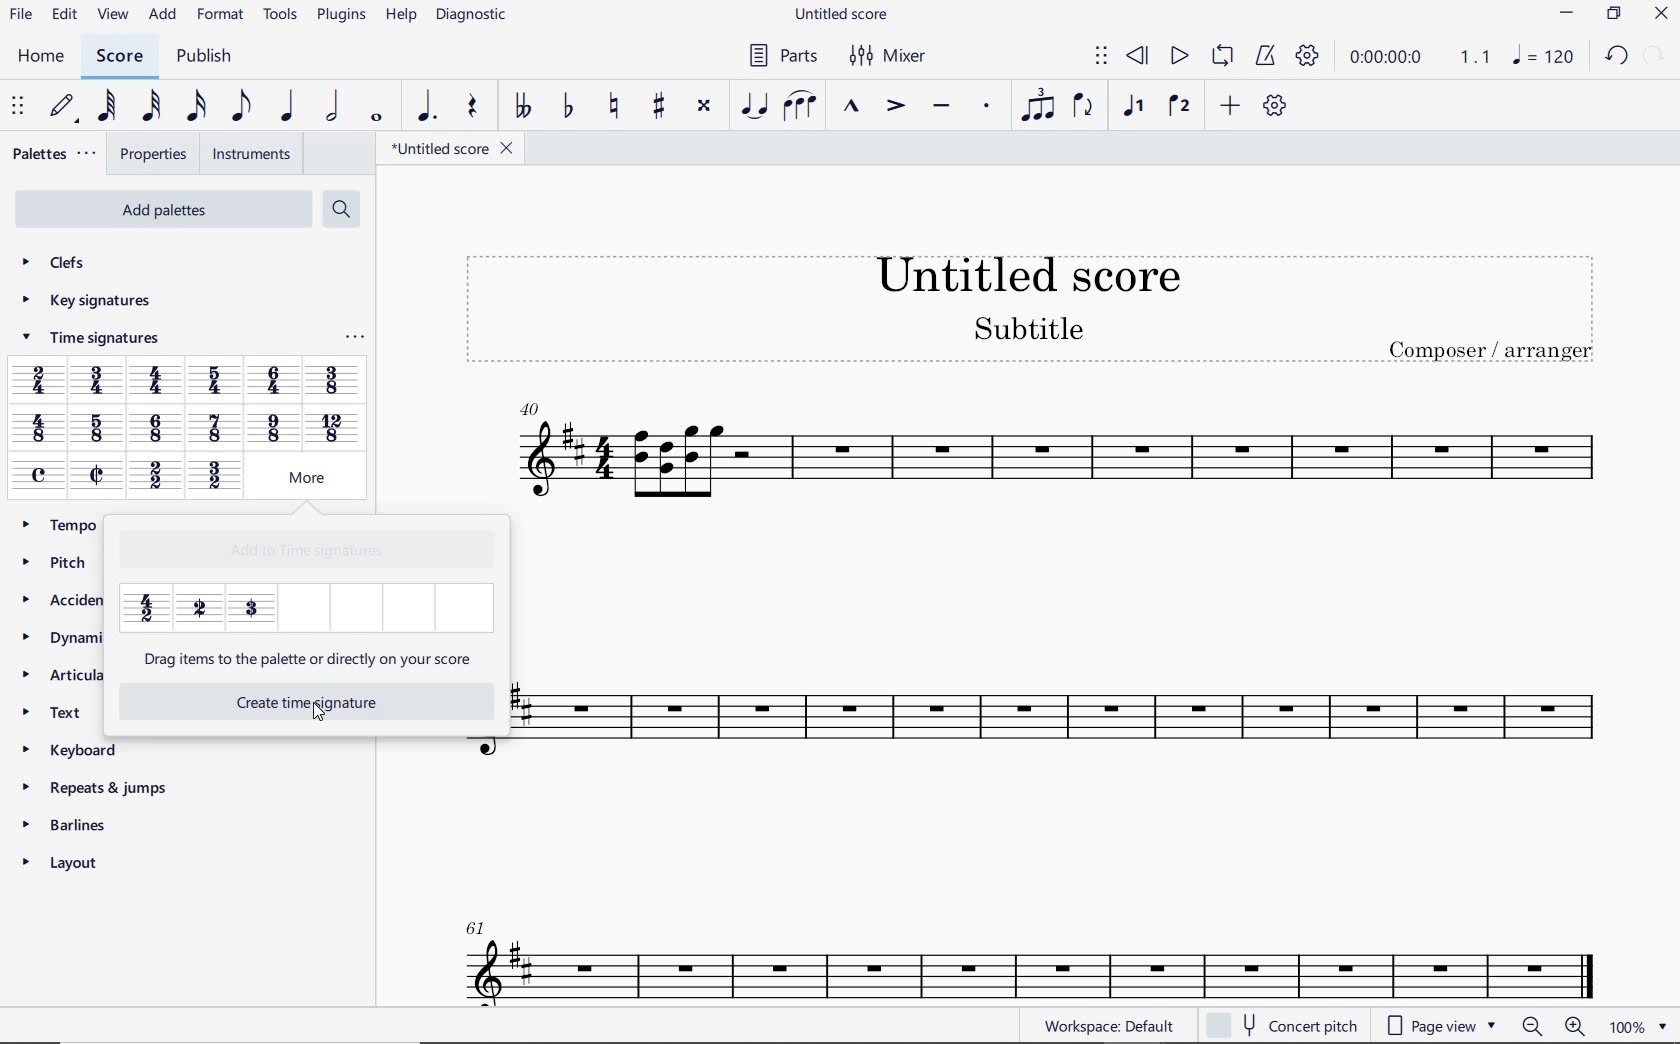  Describe the element at coordinates (277, 15) in the screenshot. I see `TOOLS` at that location.